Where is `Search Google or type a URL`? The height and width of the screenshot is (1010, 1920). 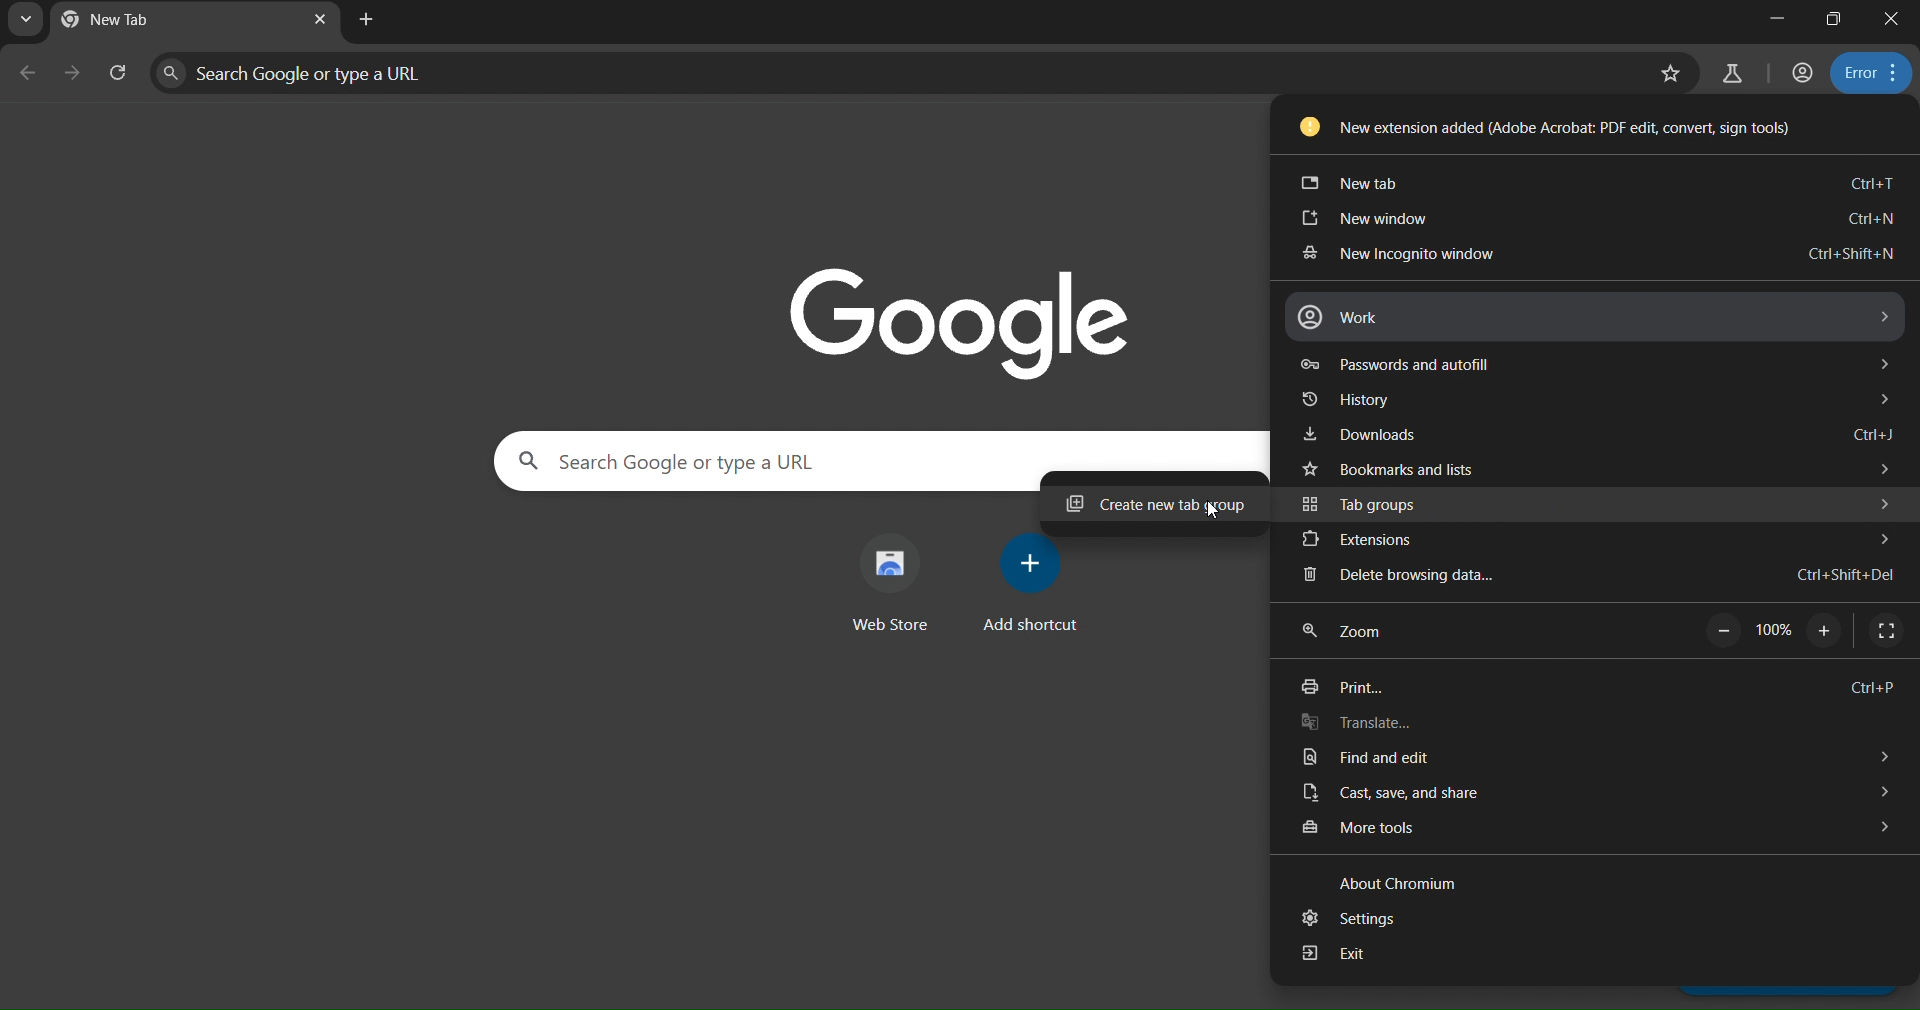
Search Google or type a URL is located at coordinates (308, 76).